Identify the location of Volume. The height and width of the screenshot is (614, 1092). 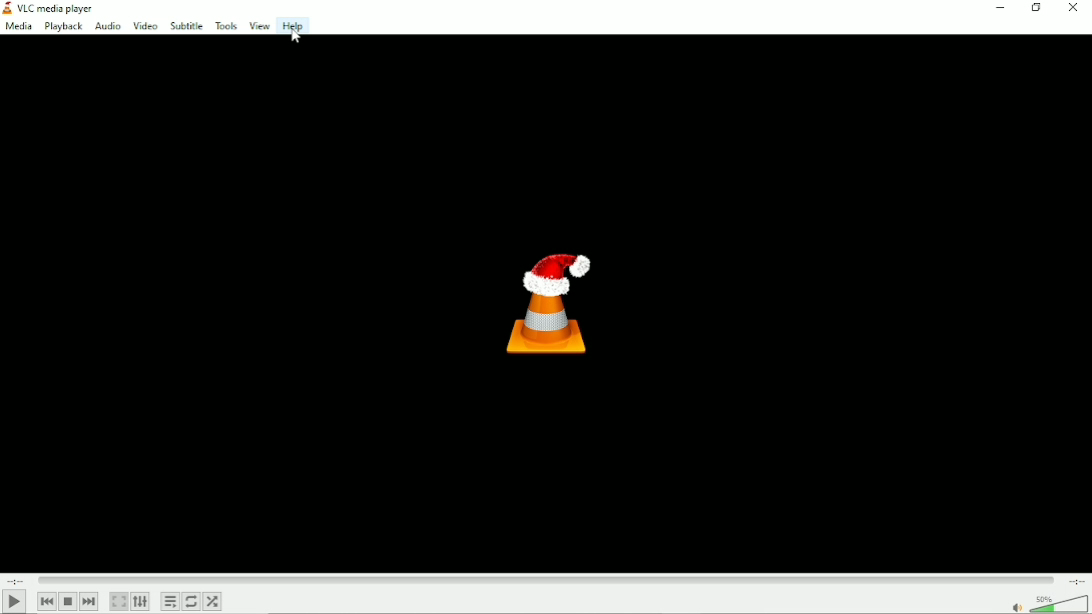
(1060, 603).